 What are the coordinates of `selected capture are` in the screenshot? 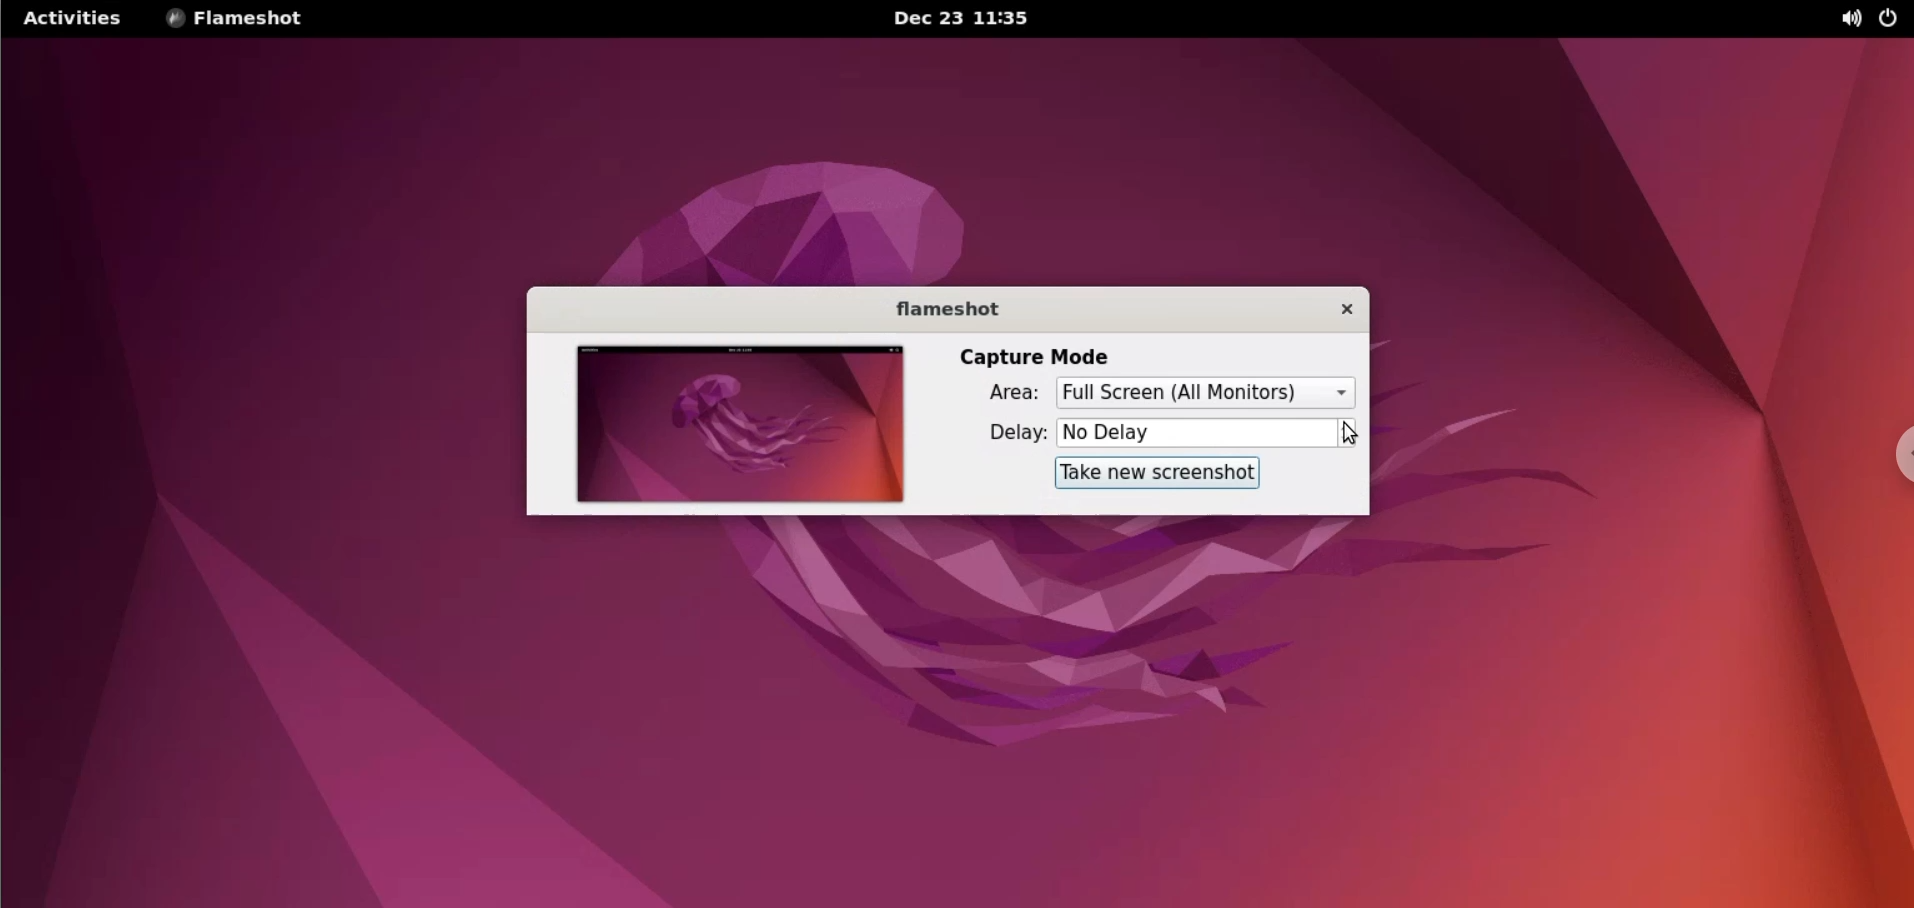 It's located at (1206, 393).